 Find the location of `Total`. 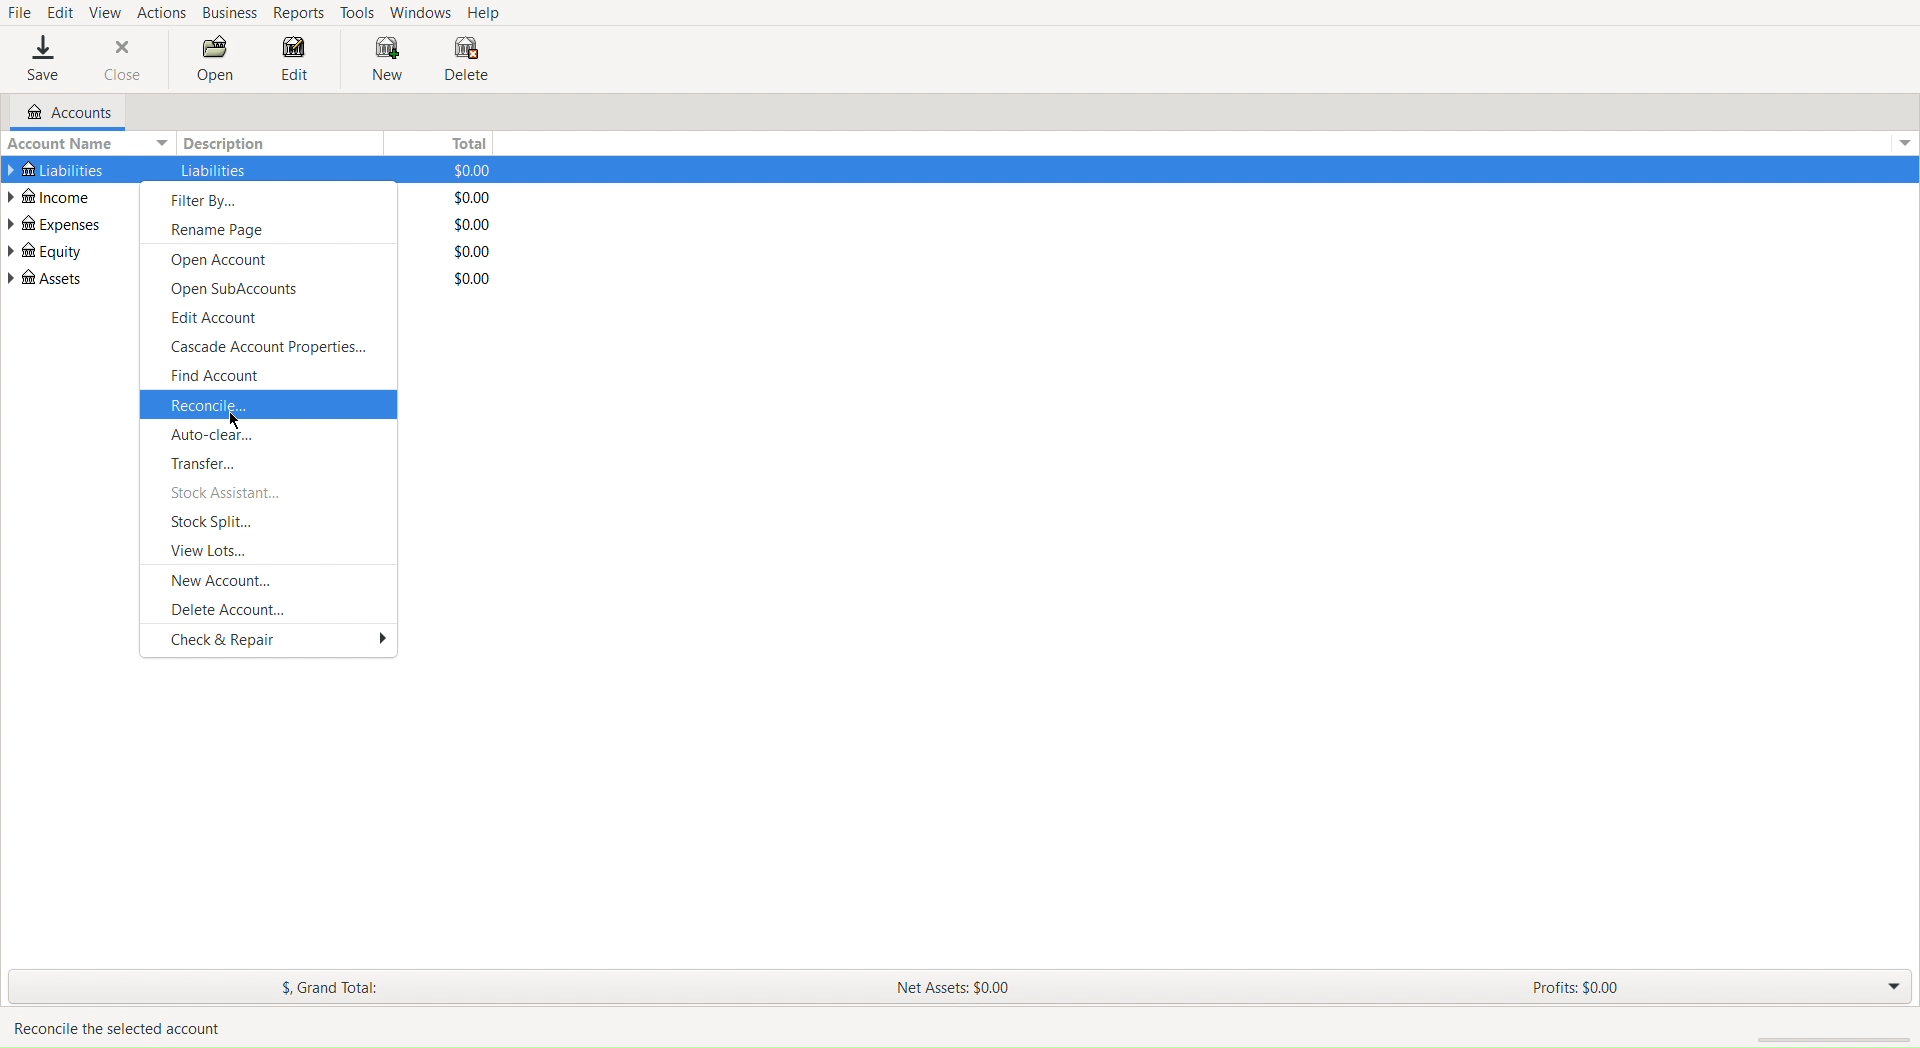

Total is located at coordinates (479, 280).